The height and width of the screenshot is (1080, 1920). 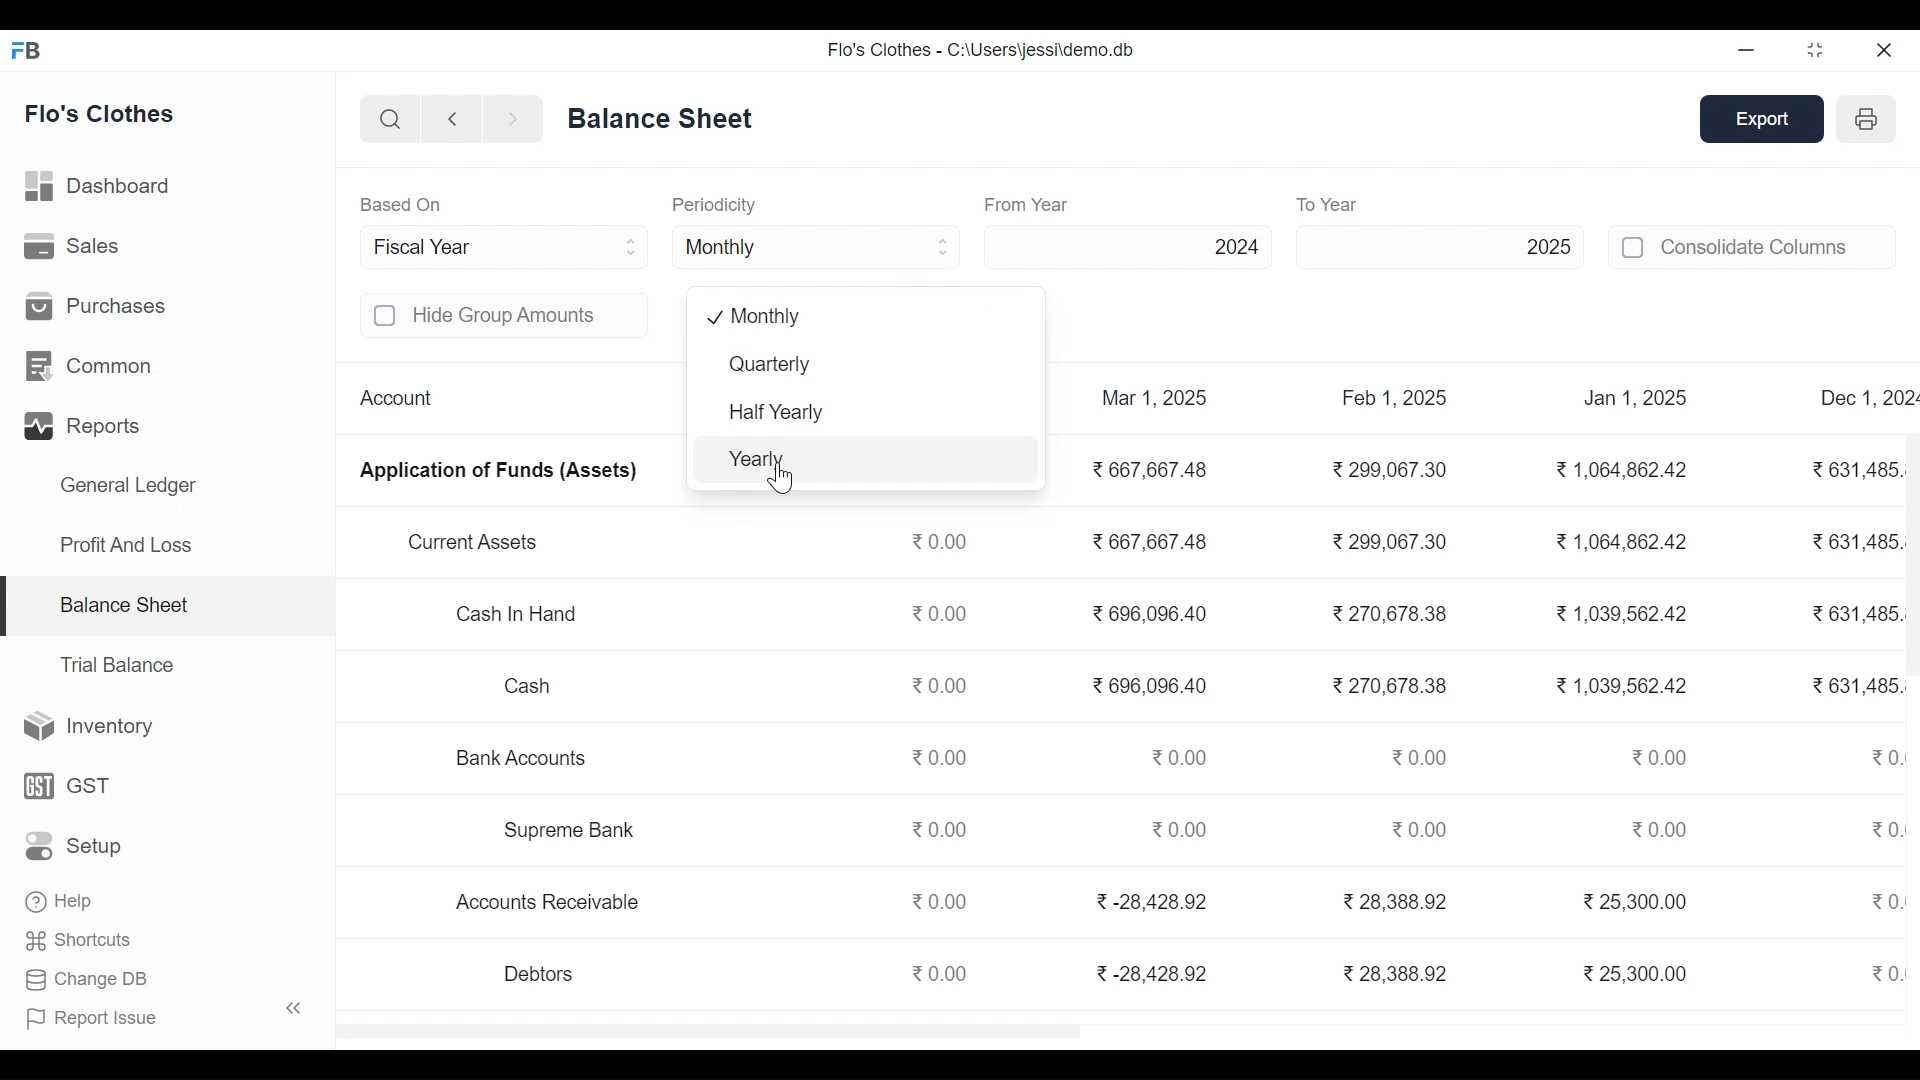 I want to click on Bank Accounts %0.00 %0.00 20.00 20.00, so click(x=1072, y=754).